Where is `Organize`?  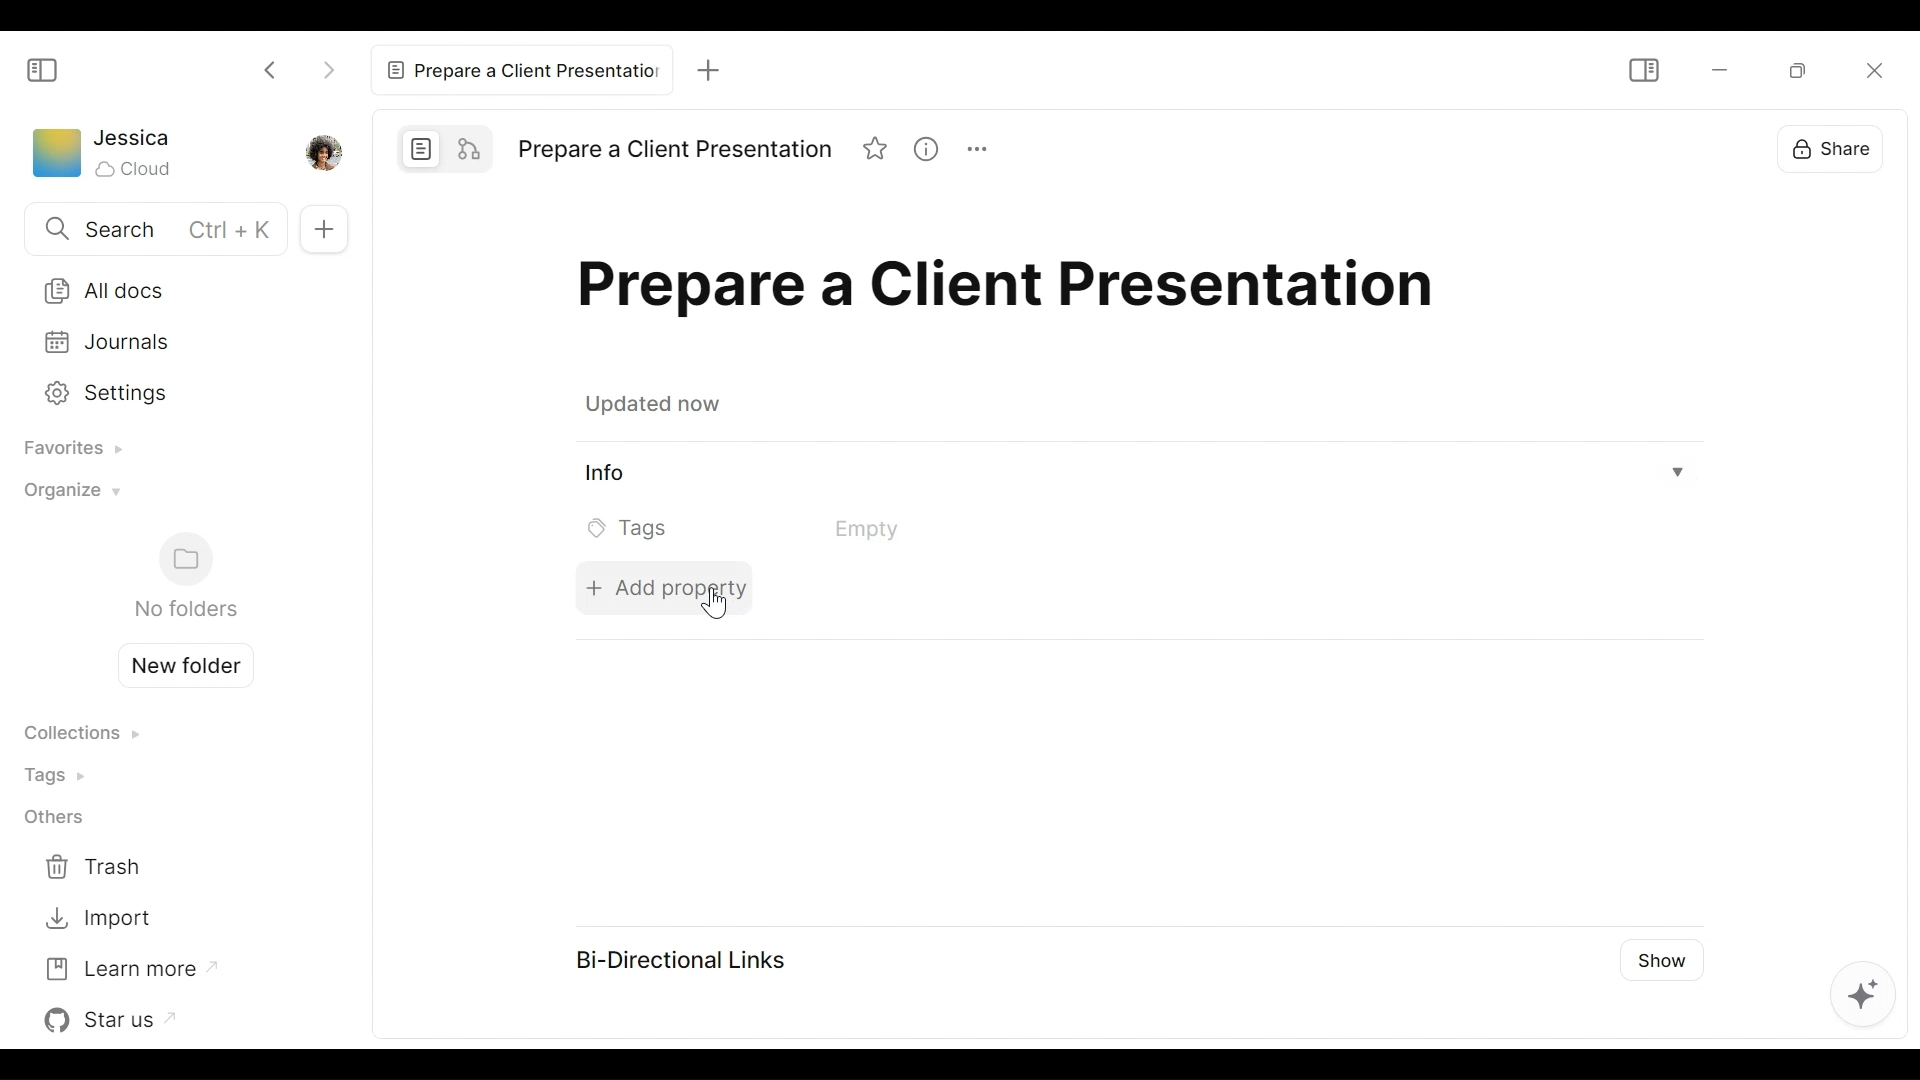 Organize is located at coordinates (67, 496).